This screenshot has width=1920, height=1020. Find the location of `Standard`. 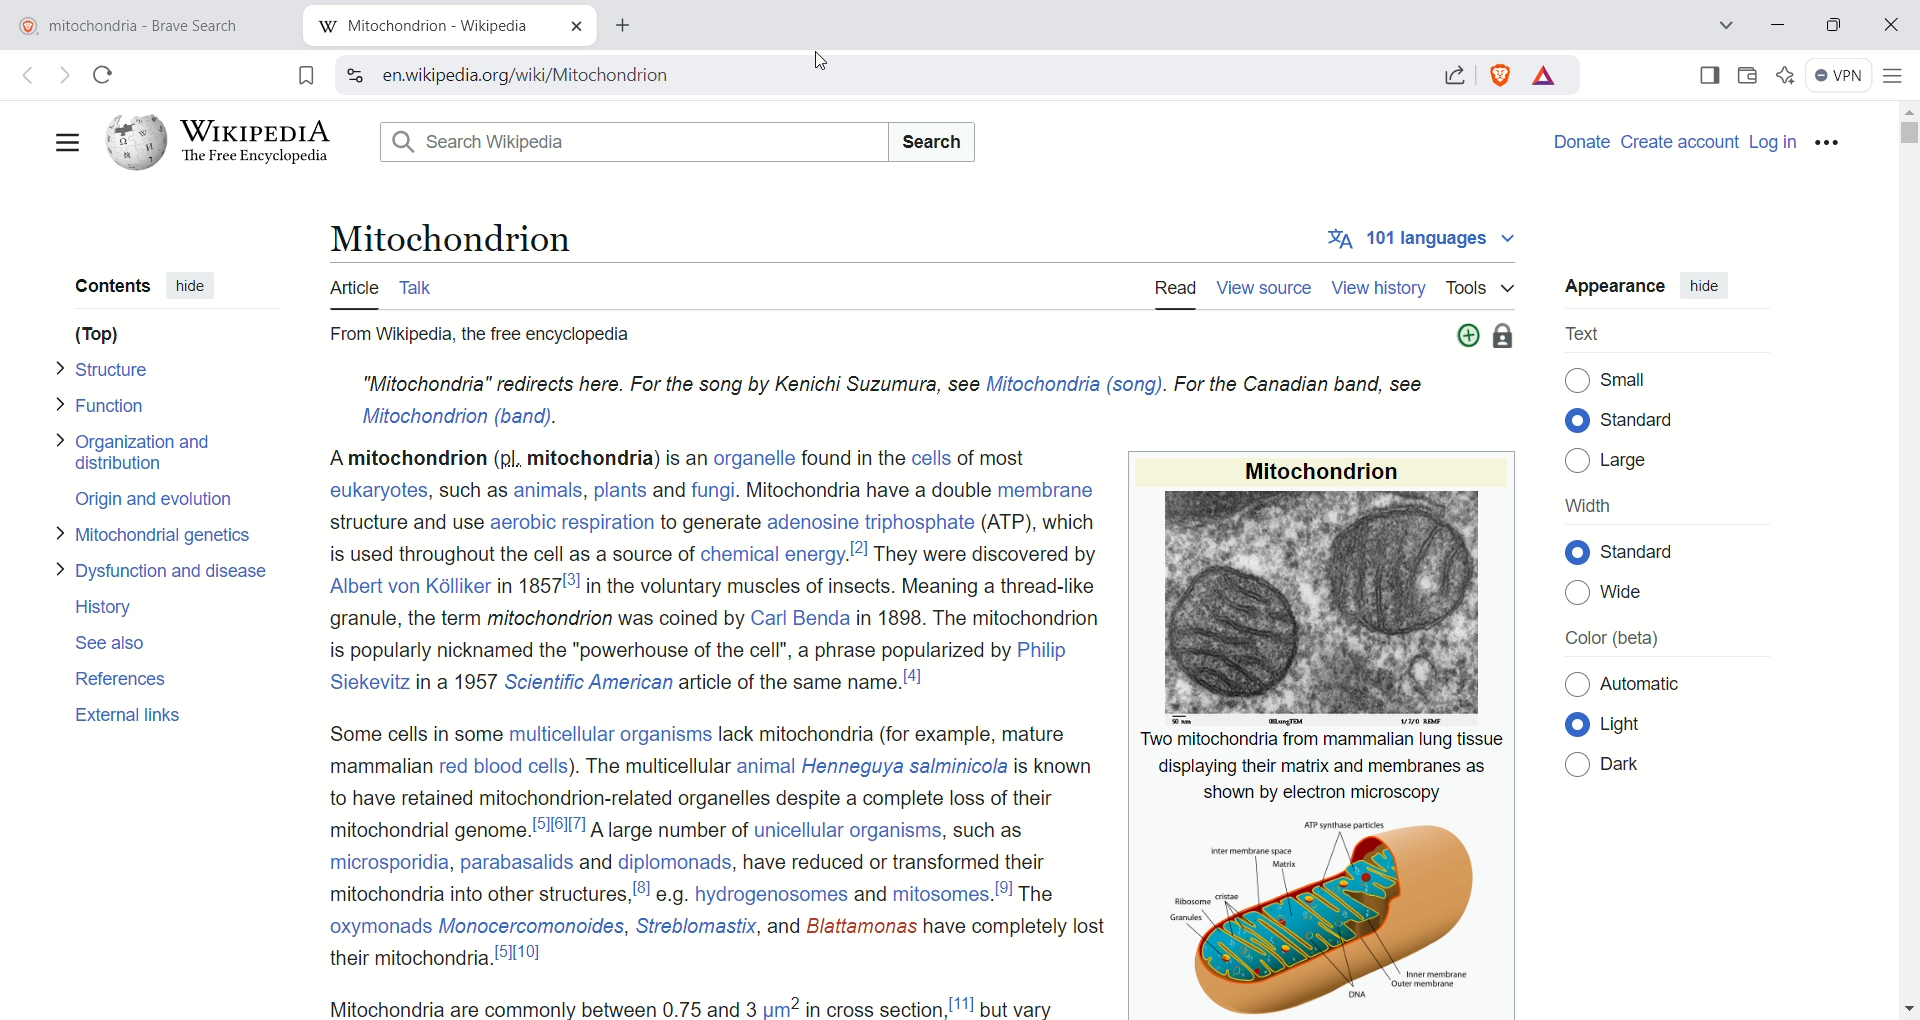

Standard is located at coordinates (1647, 419).